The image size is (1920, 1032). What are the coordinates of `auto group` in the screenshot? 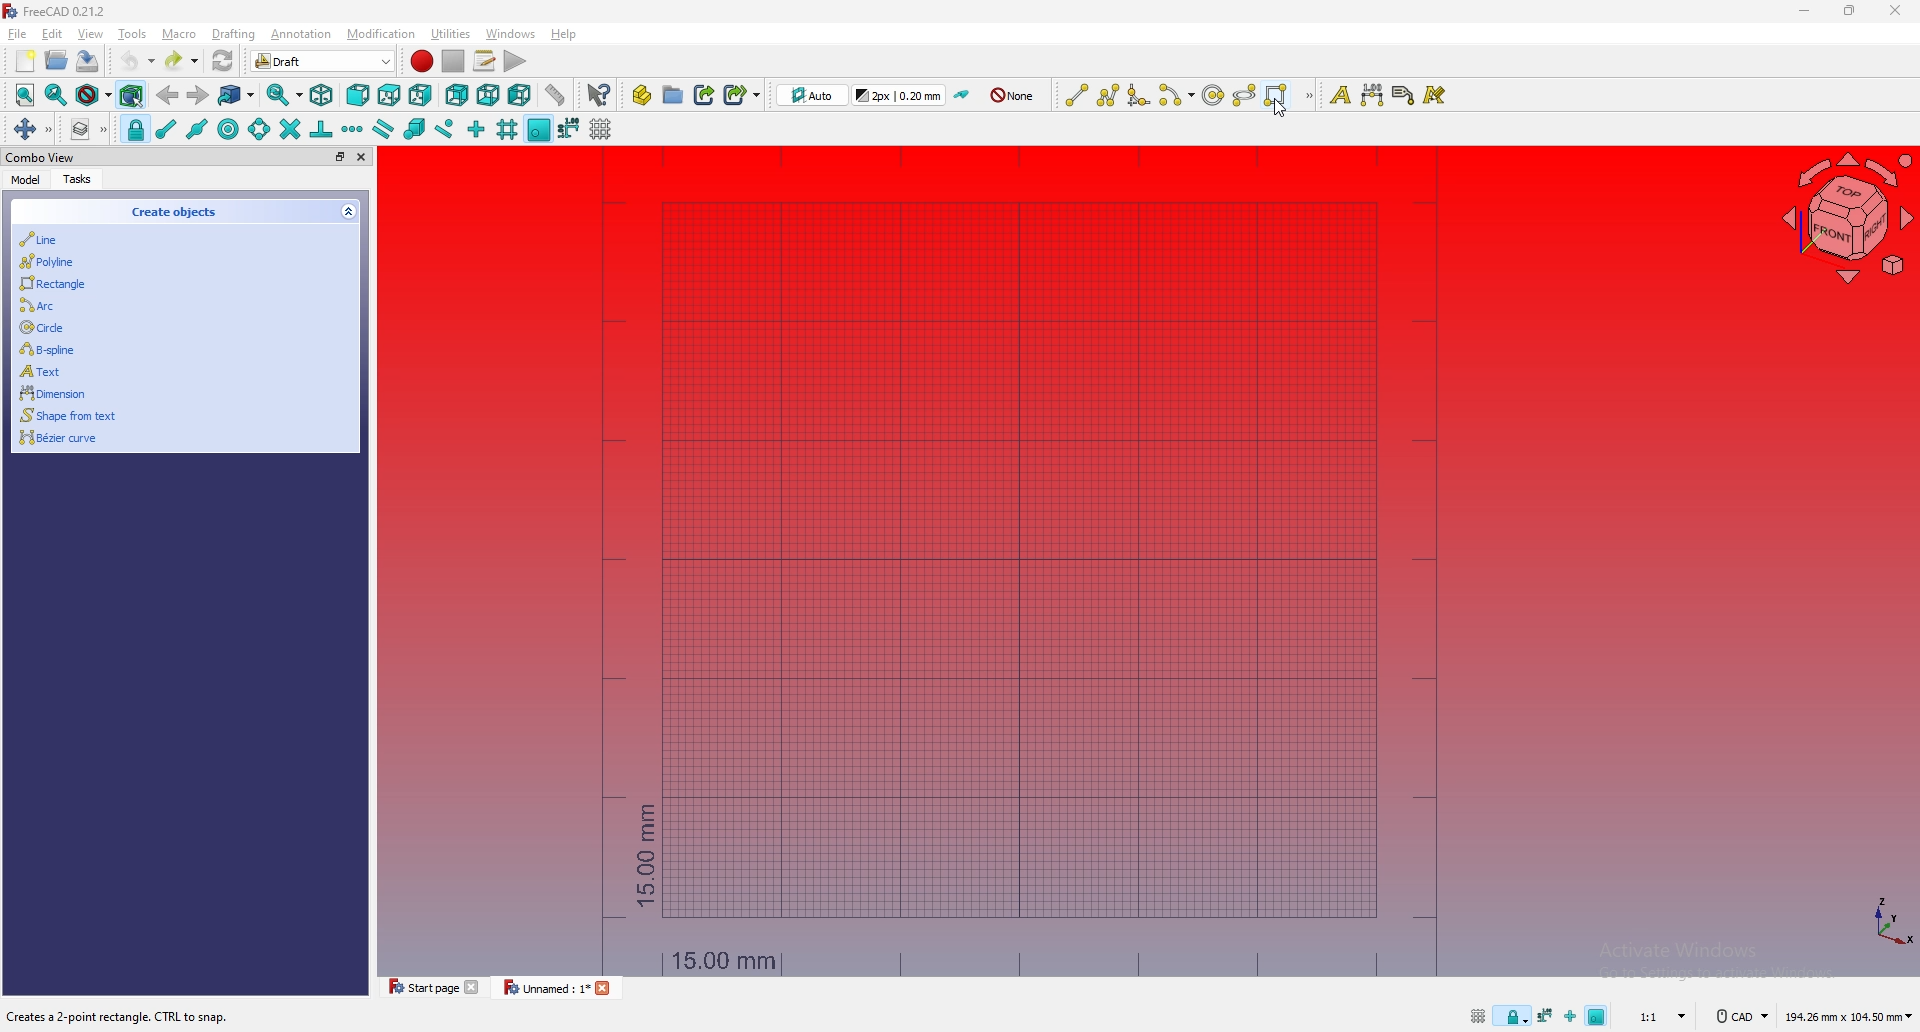 It's located at (1013, 96).